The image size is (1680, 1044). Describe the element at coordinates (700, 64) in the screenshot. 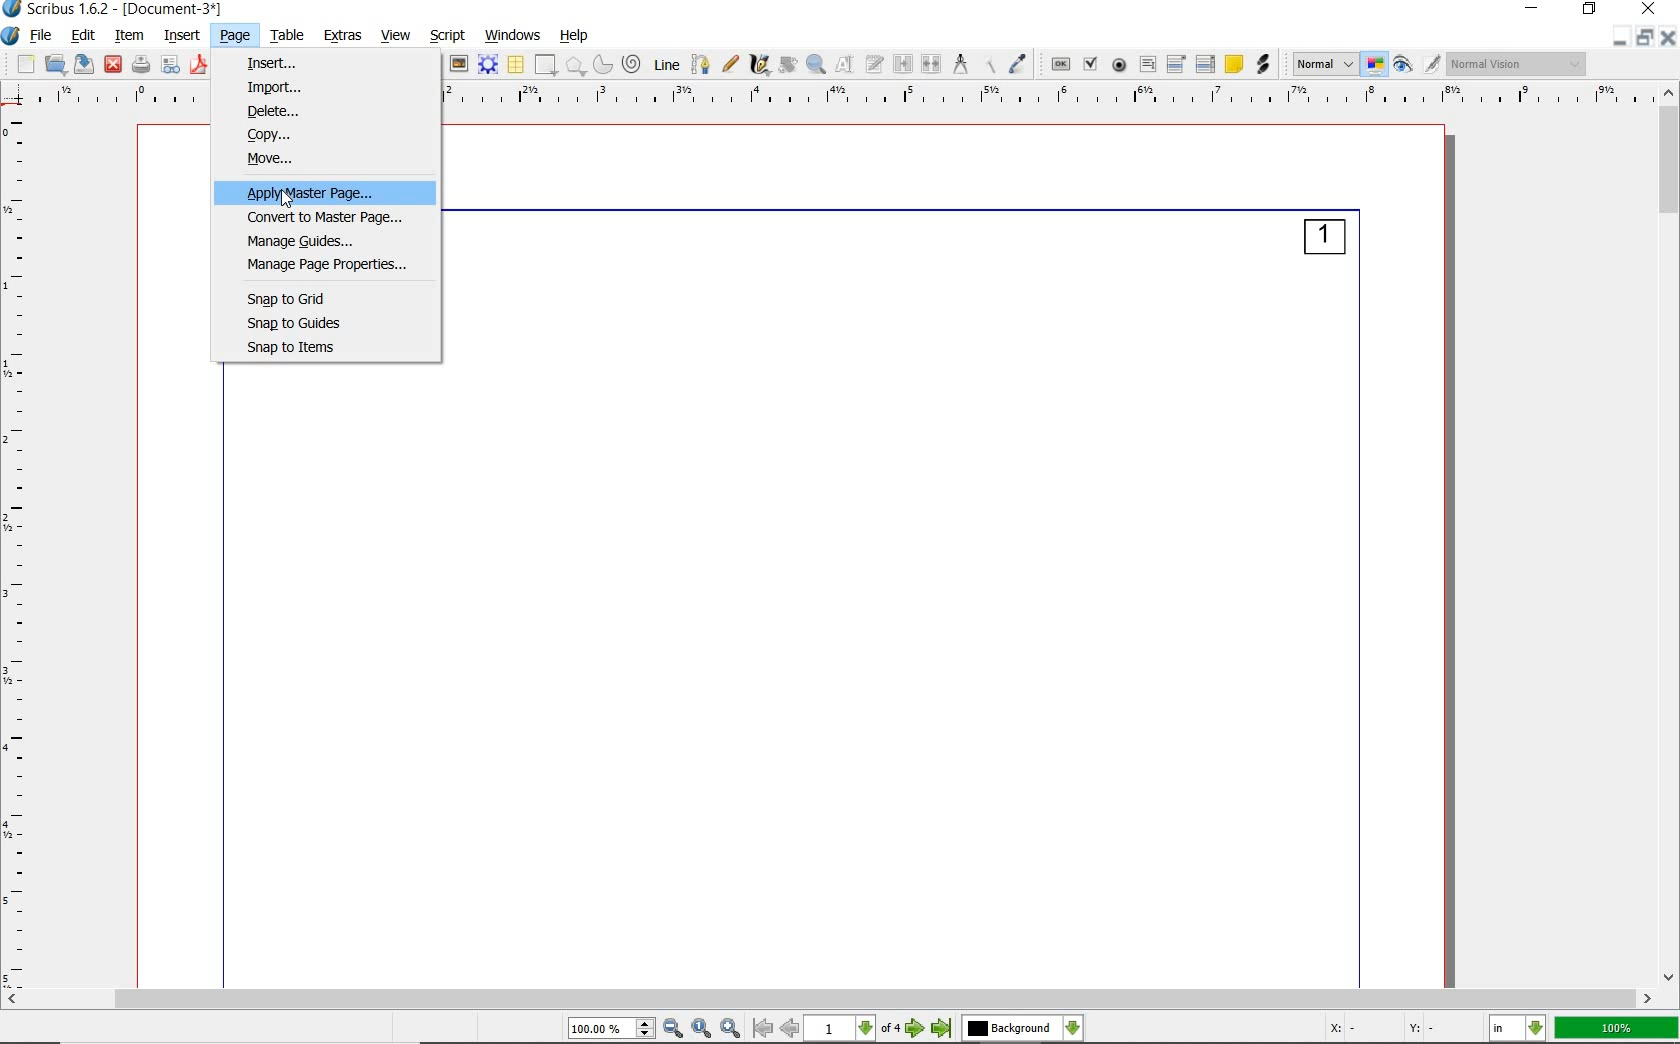

I see `Bezier curve` at that location.